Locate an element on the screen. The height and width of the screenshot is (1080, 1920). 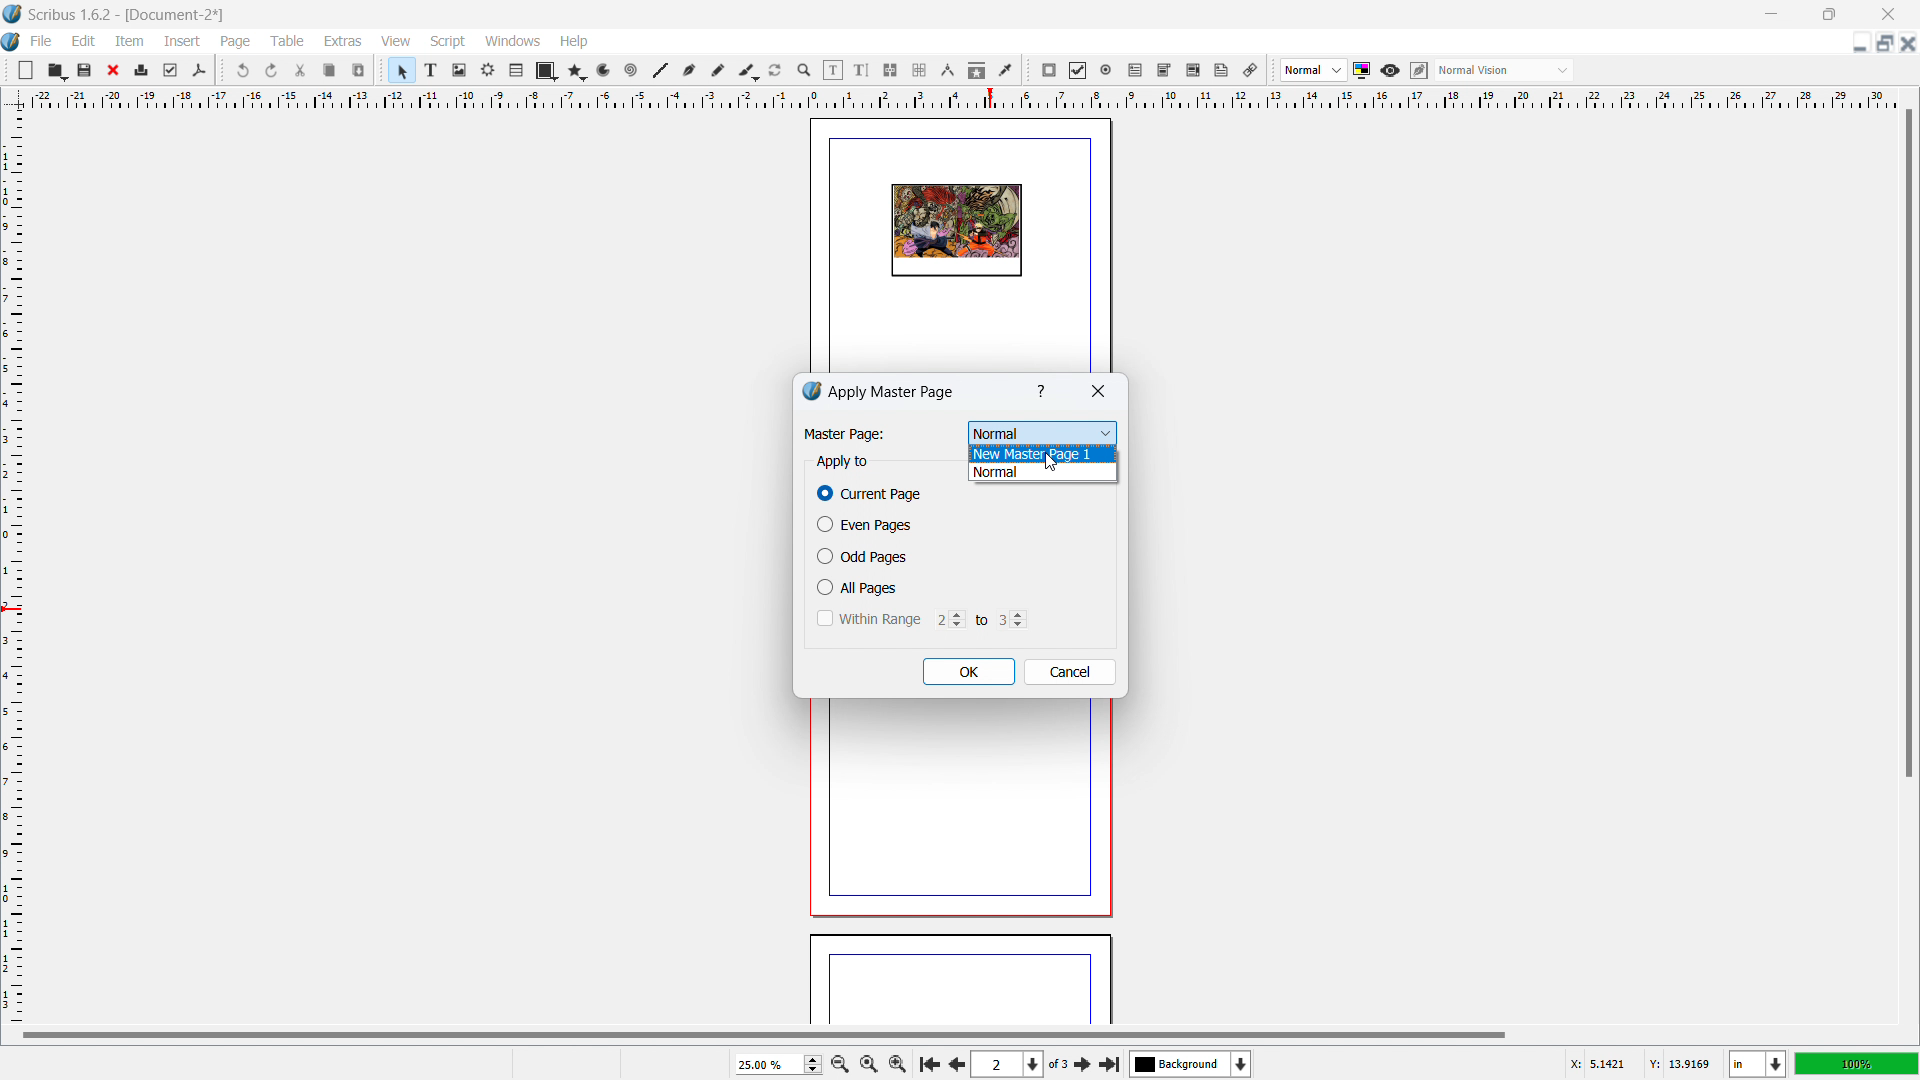
paste is located at coordinates (359, 70).